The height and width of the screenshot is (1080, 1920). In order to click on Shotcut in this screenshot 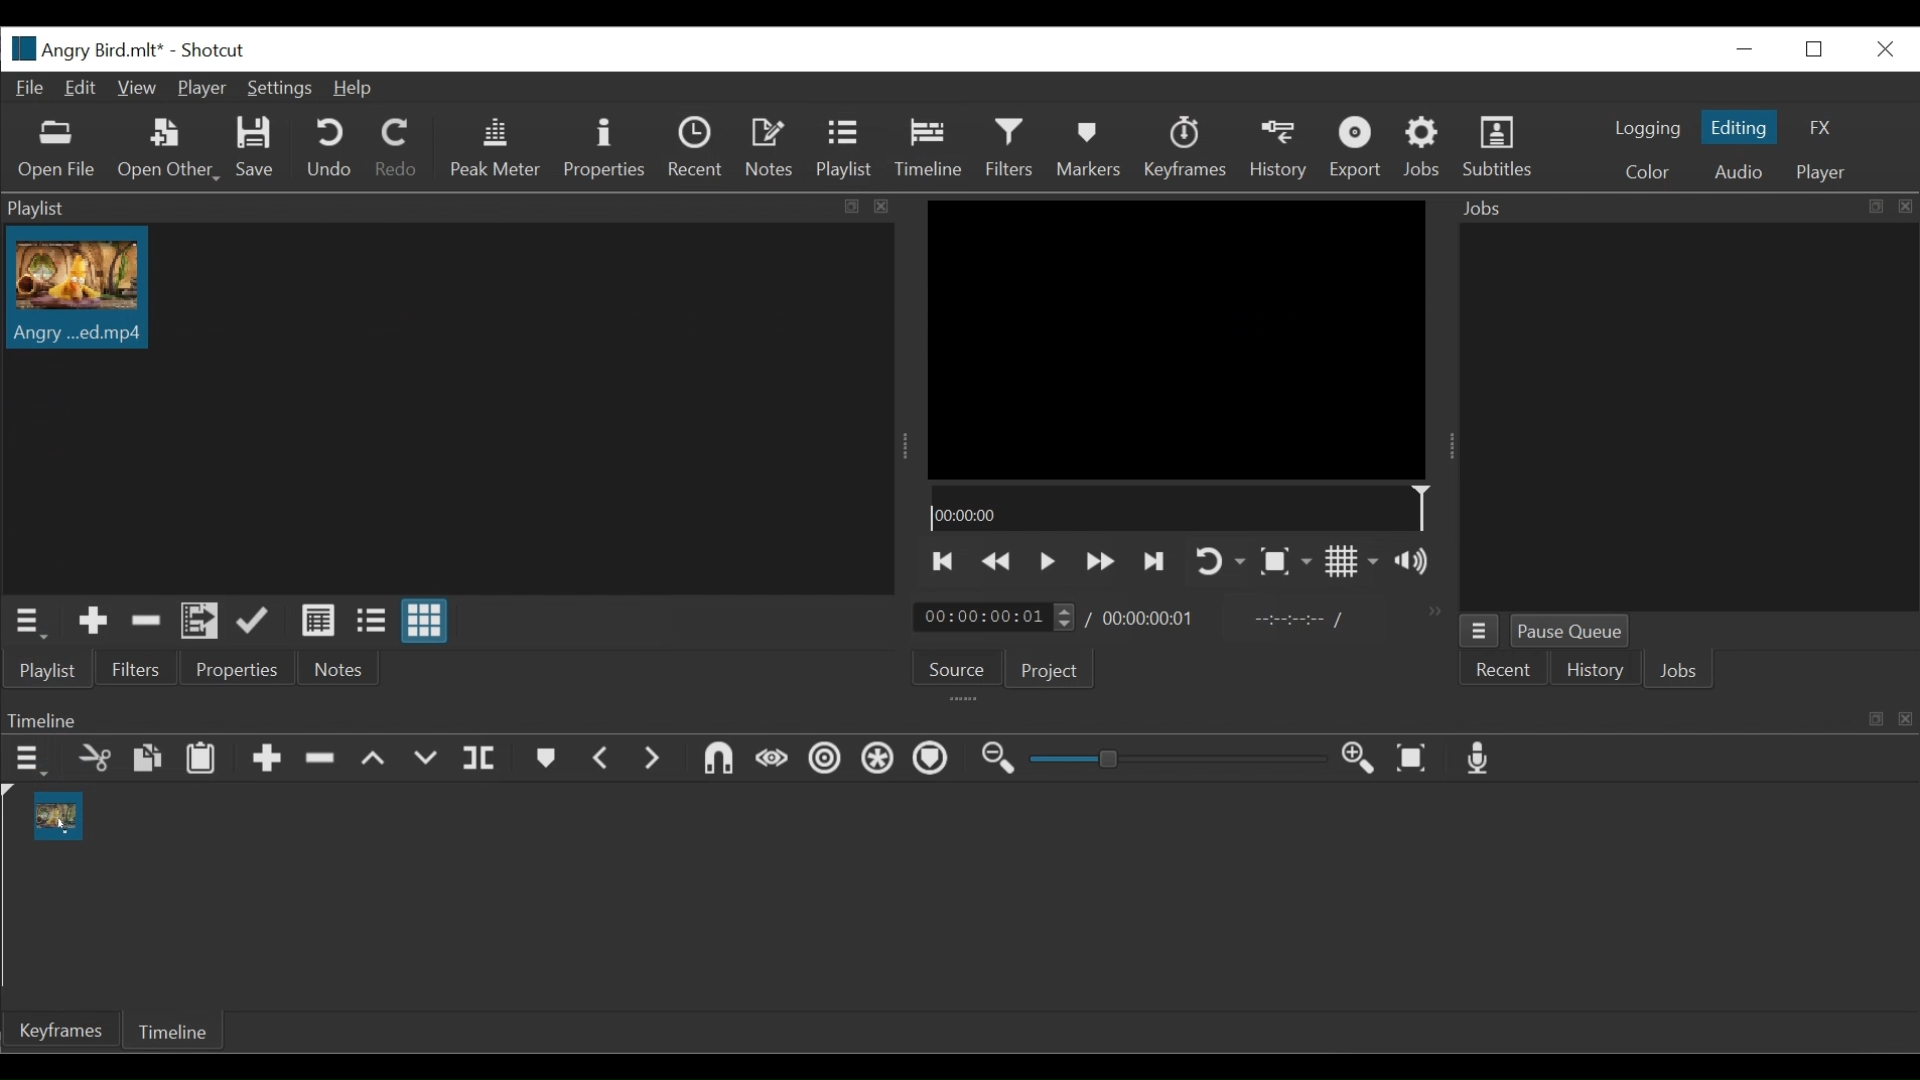, I will do `click(214, 51)`.